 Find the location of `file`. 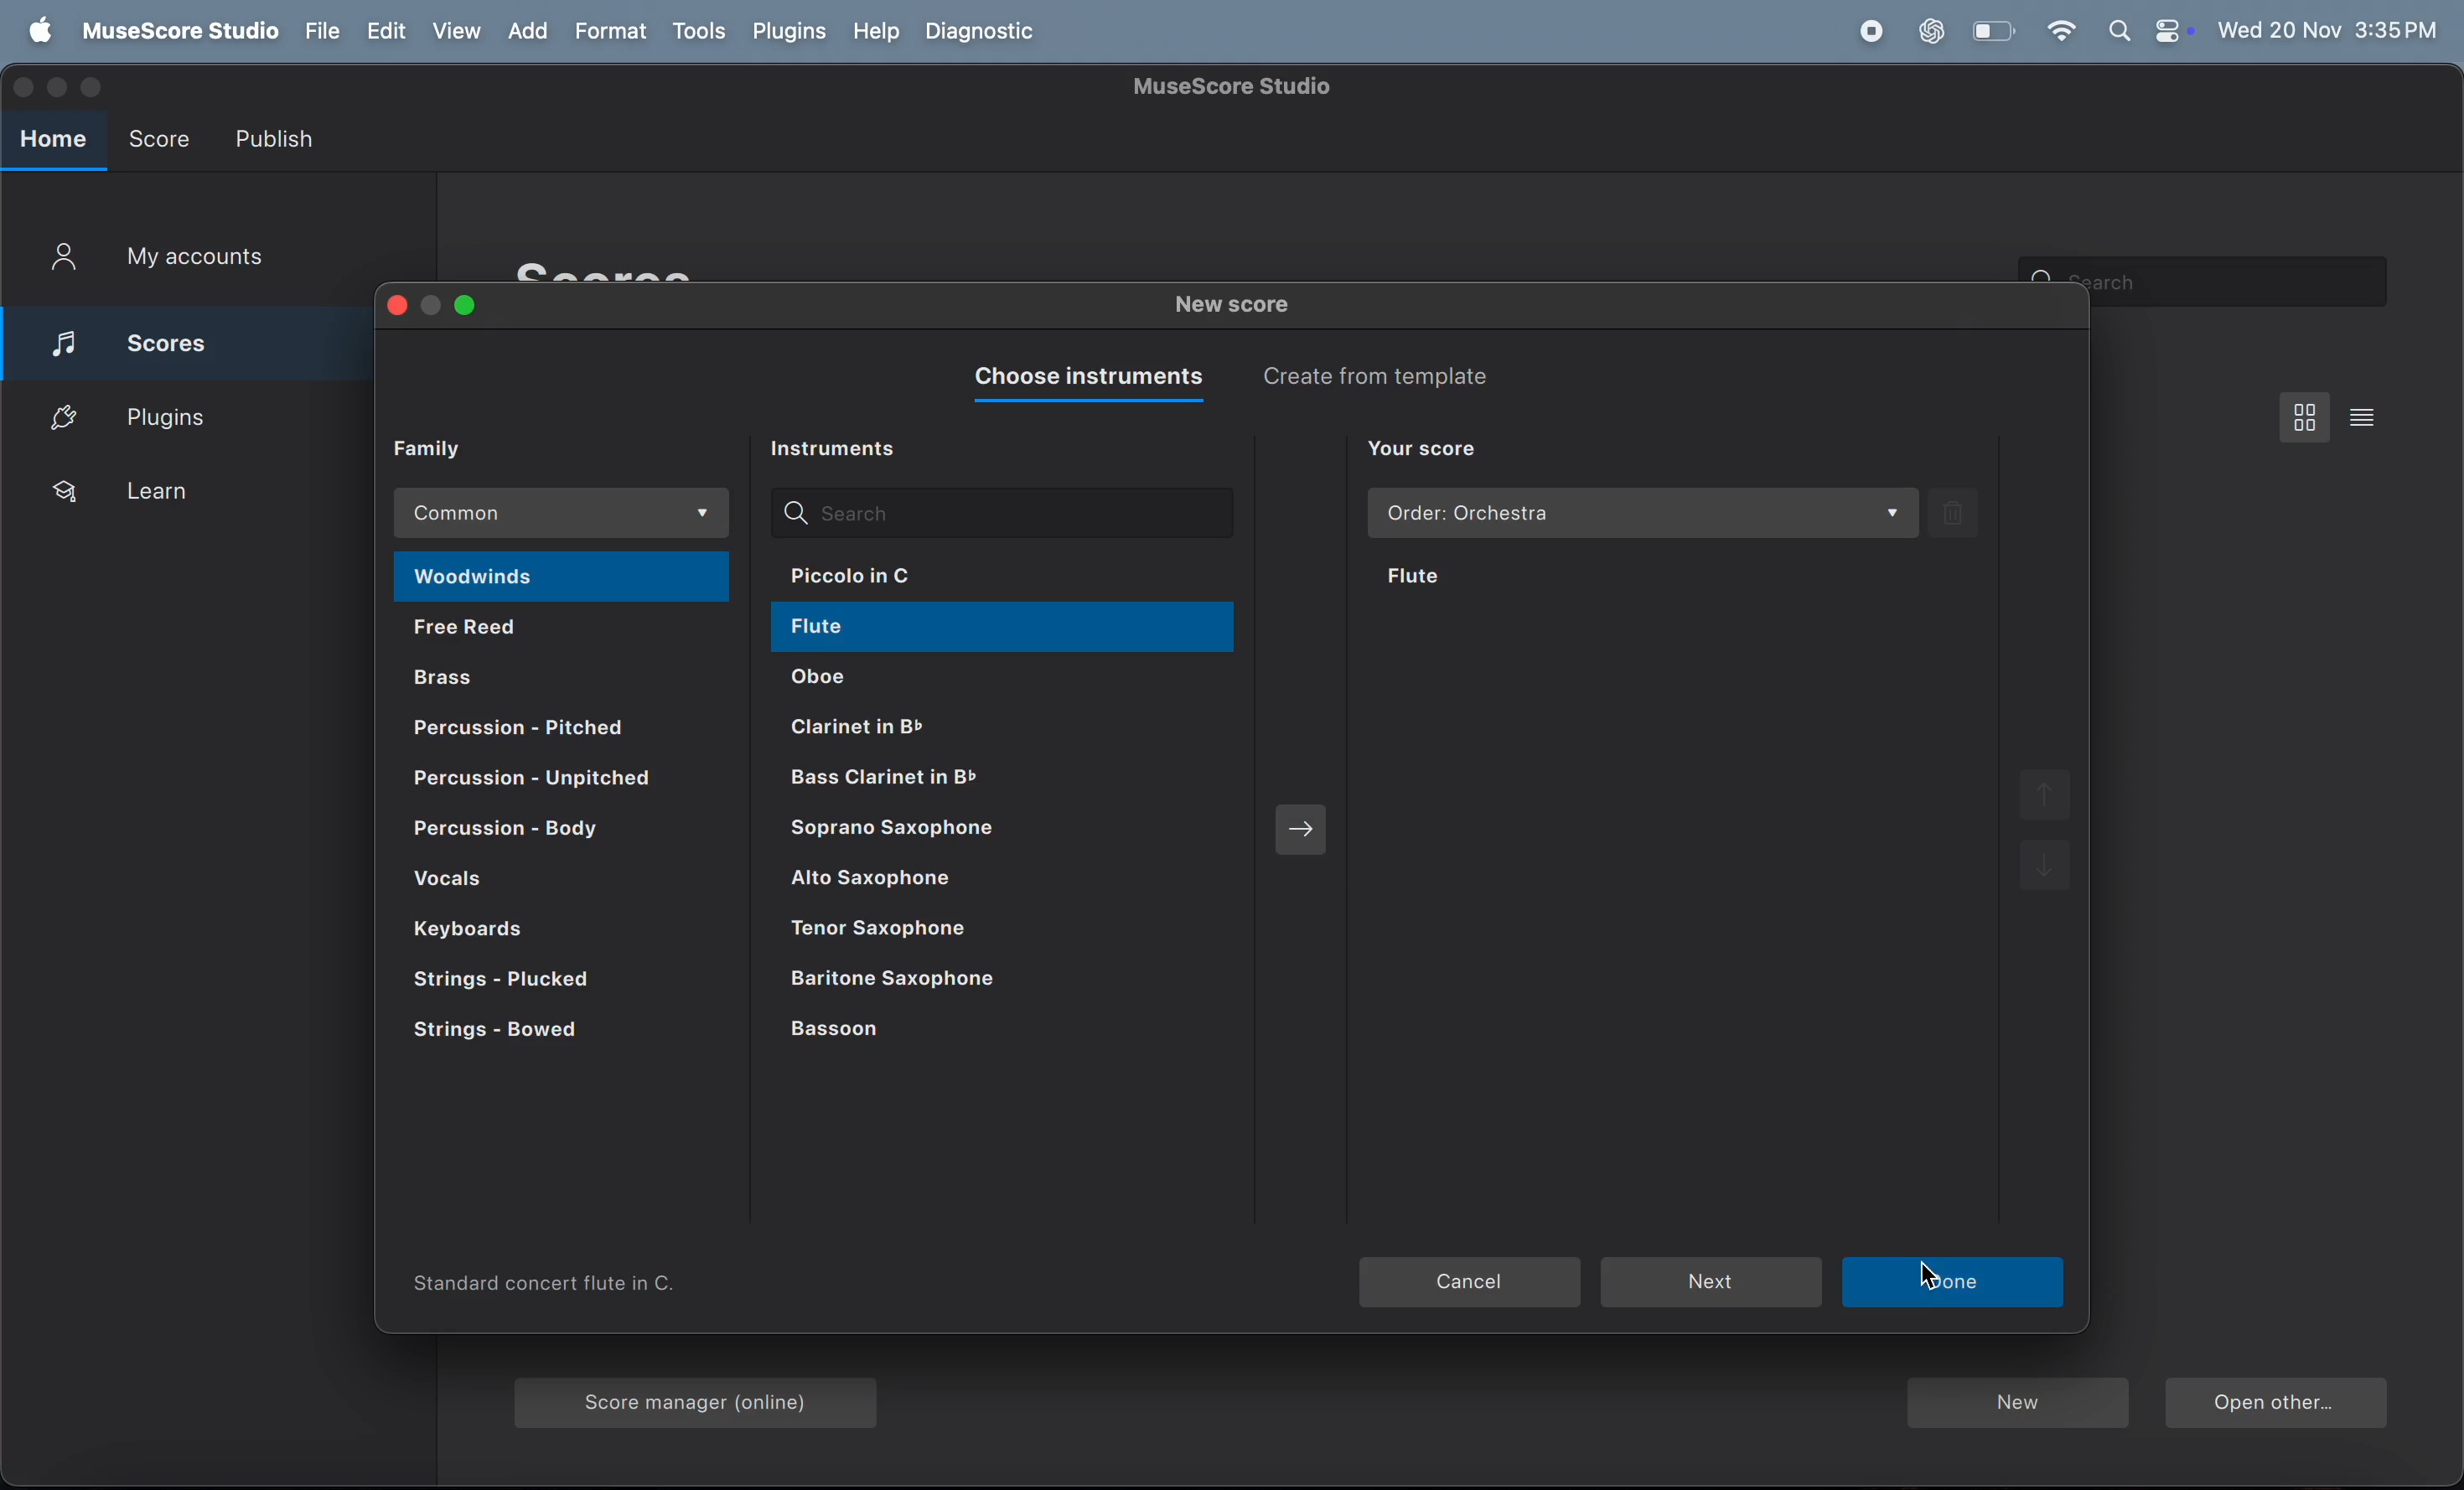

file is located at coordinates (318, 32).